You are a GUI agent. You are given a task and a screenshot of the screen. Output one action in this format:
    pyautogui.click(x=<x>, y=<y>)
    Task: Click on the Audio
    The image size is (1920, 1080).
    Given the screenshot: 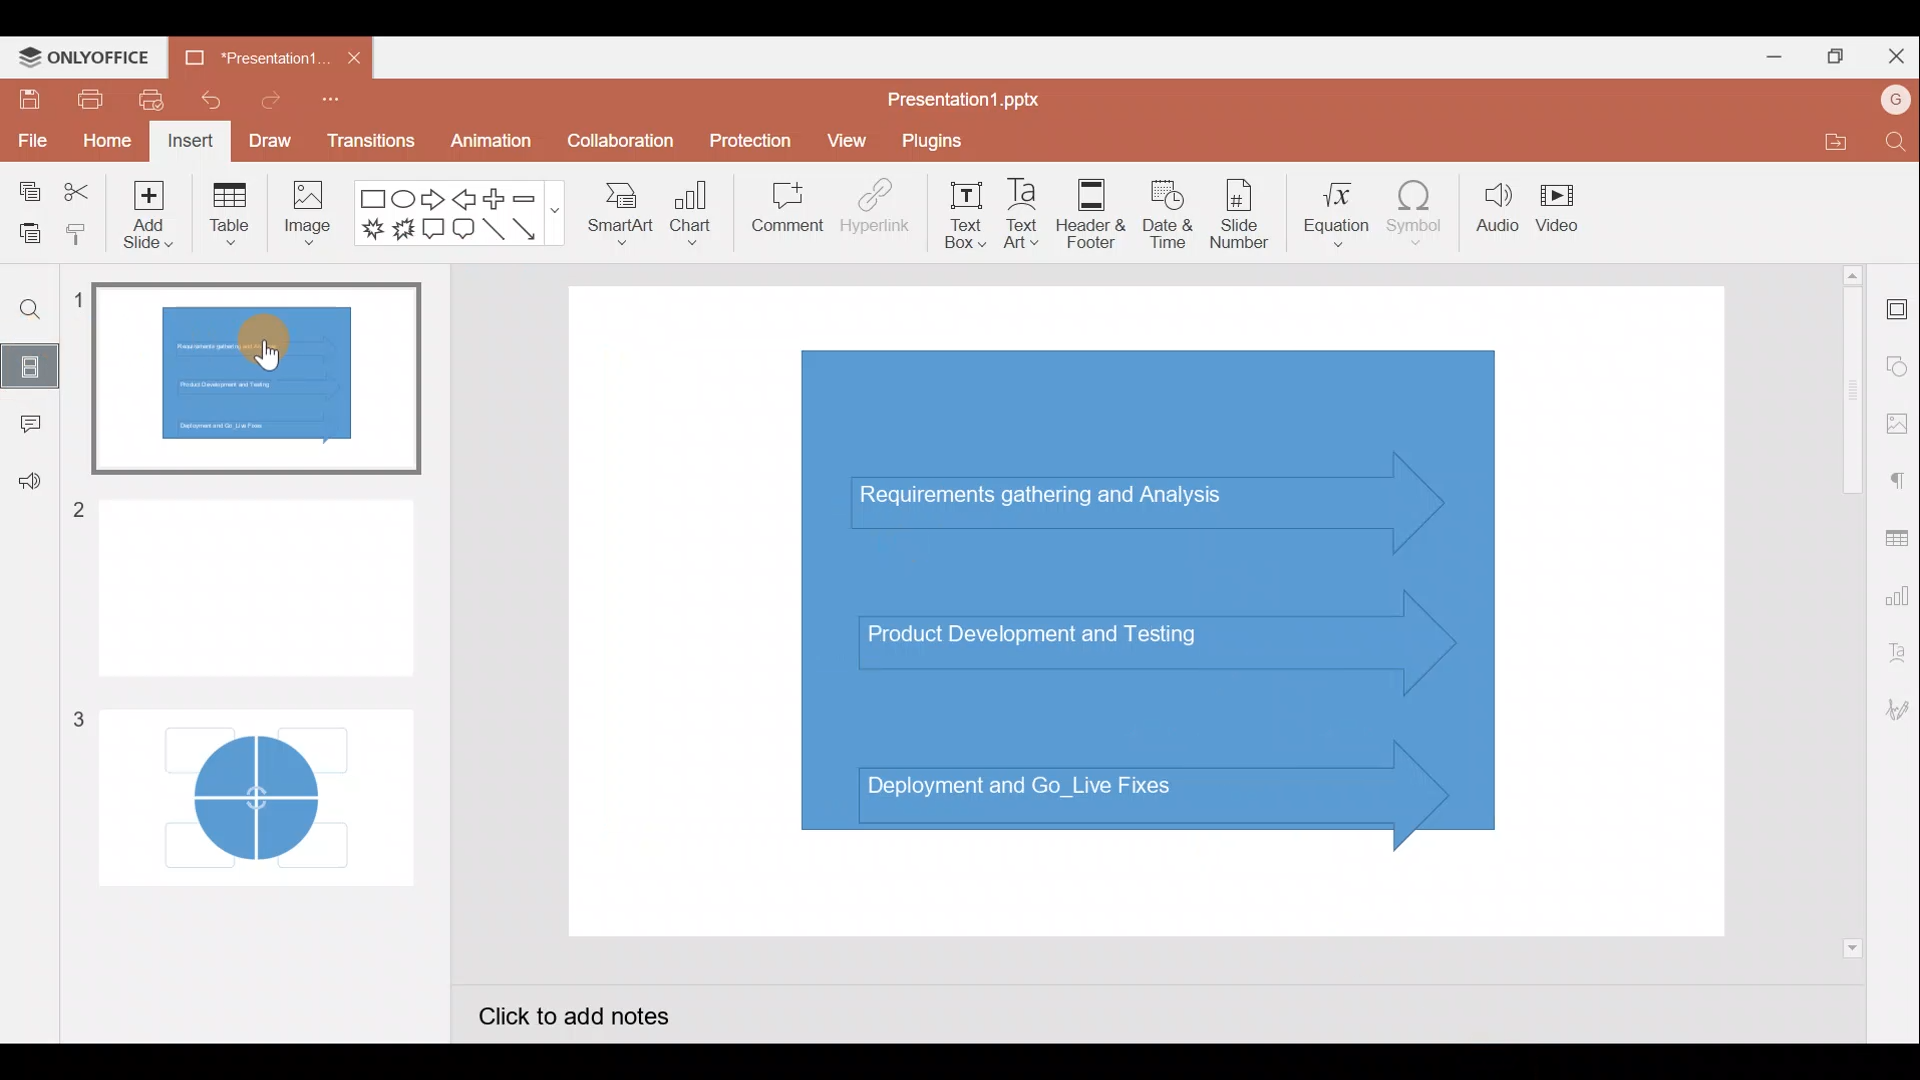 What is the action you would take?
    pyautogui.click(x=1493, y=215)
    